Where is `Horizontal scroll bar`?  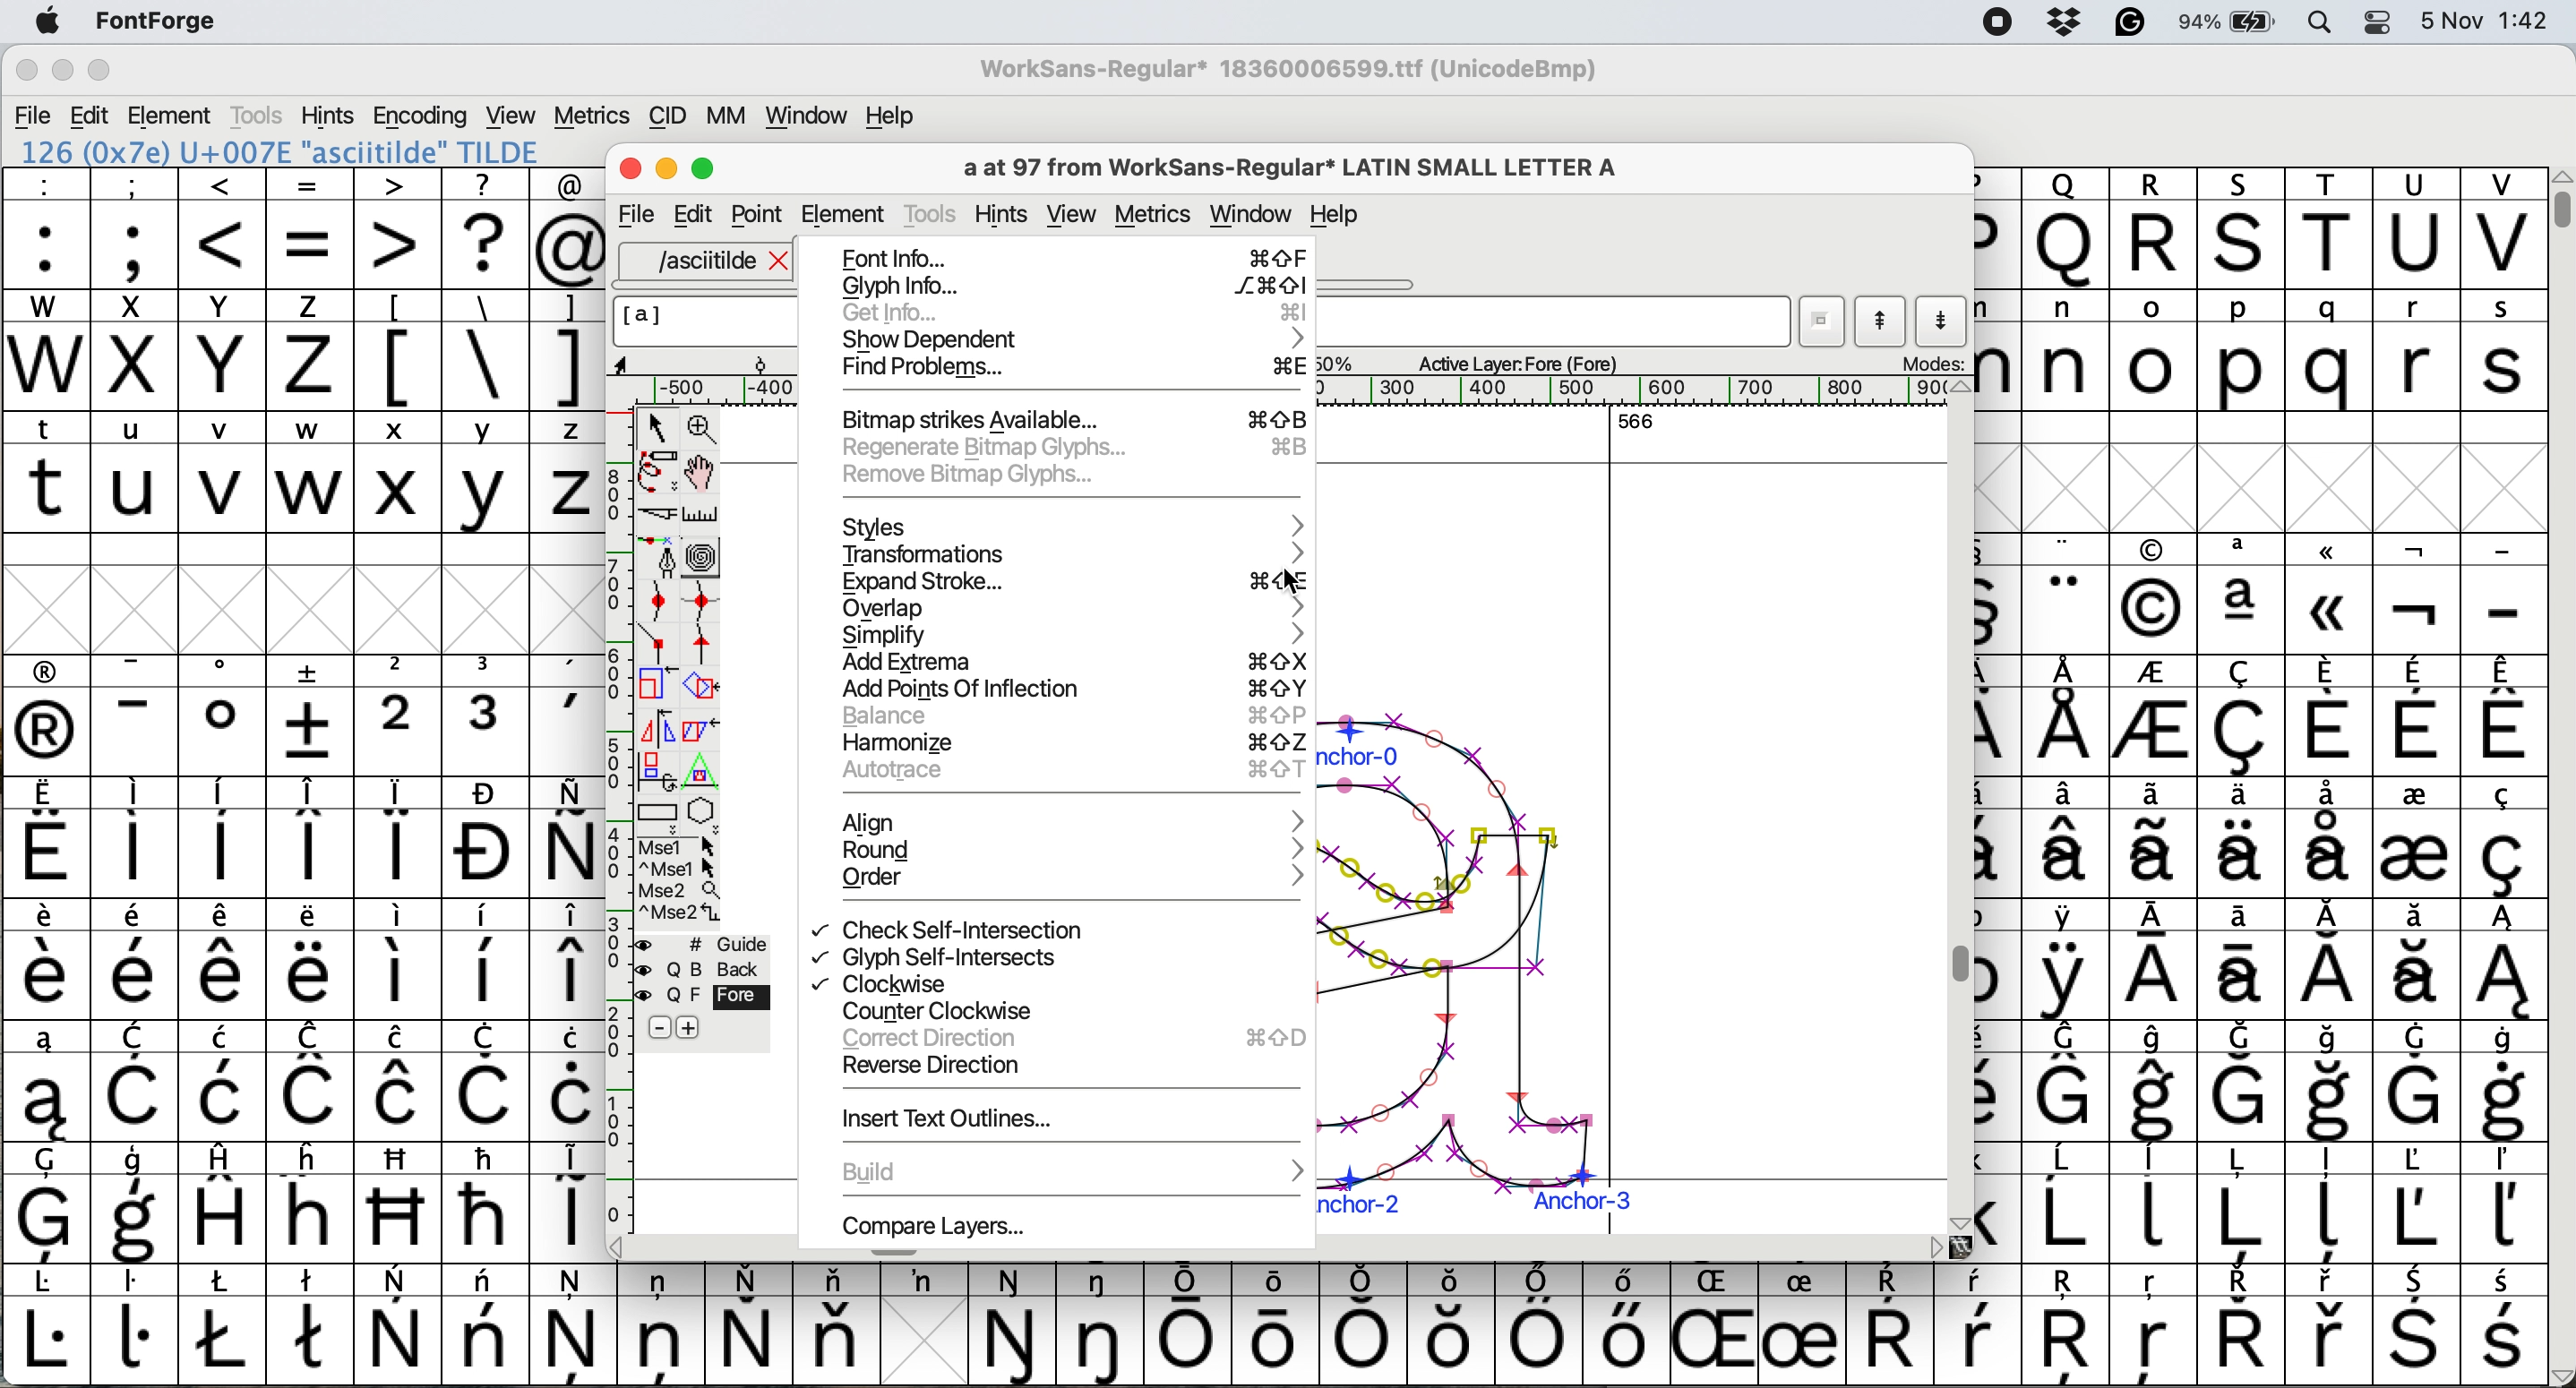 Horizontal scroll bar is located at coordinates (897, 1251).